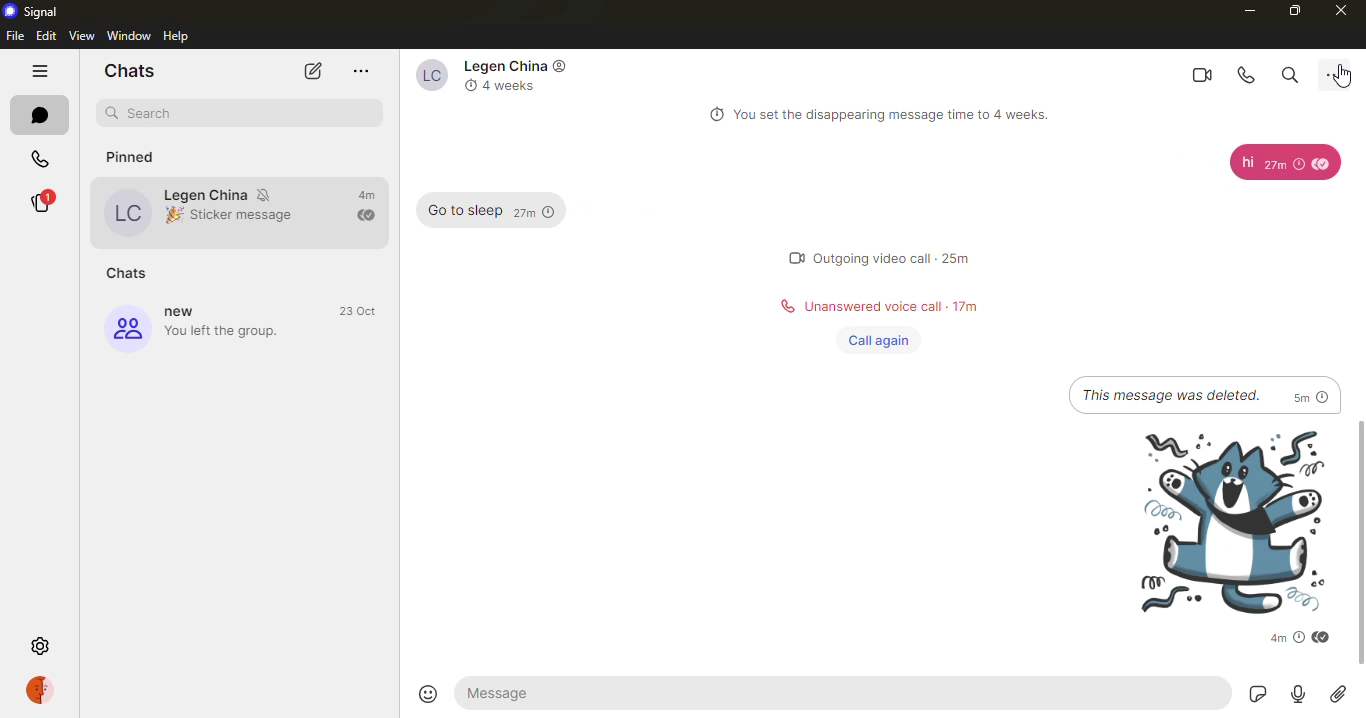  What do you see at coordinates (129, 211) in the screenshot?
I see `profile` at bounding box center [129, 211].